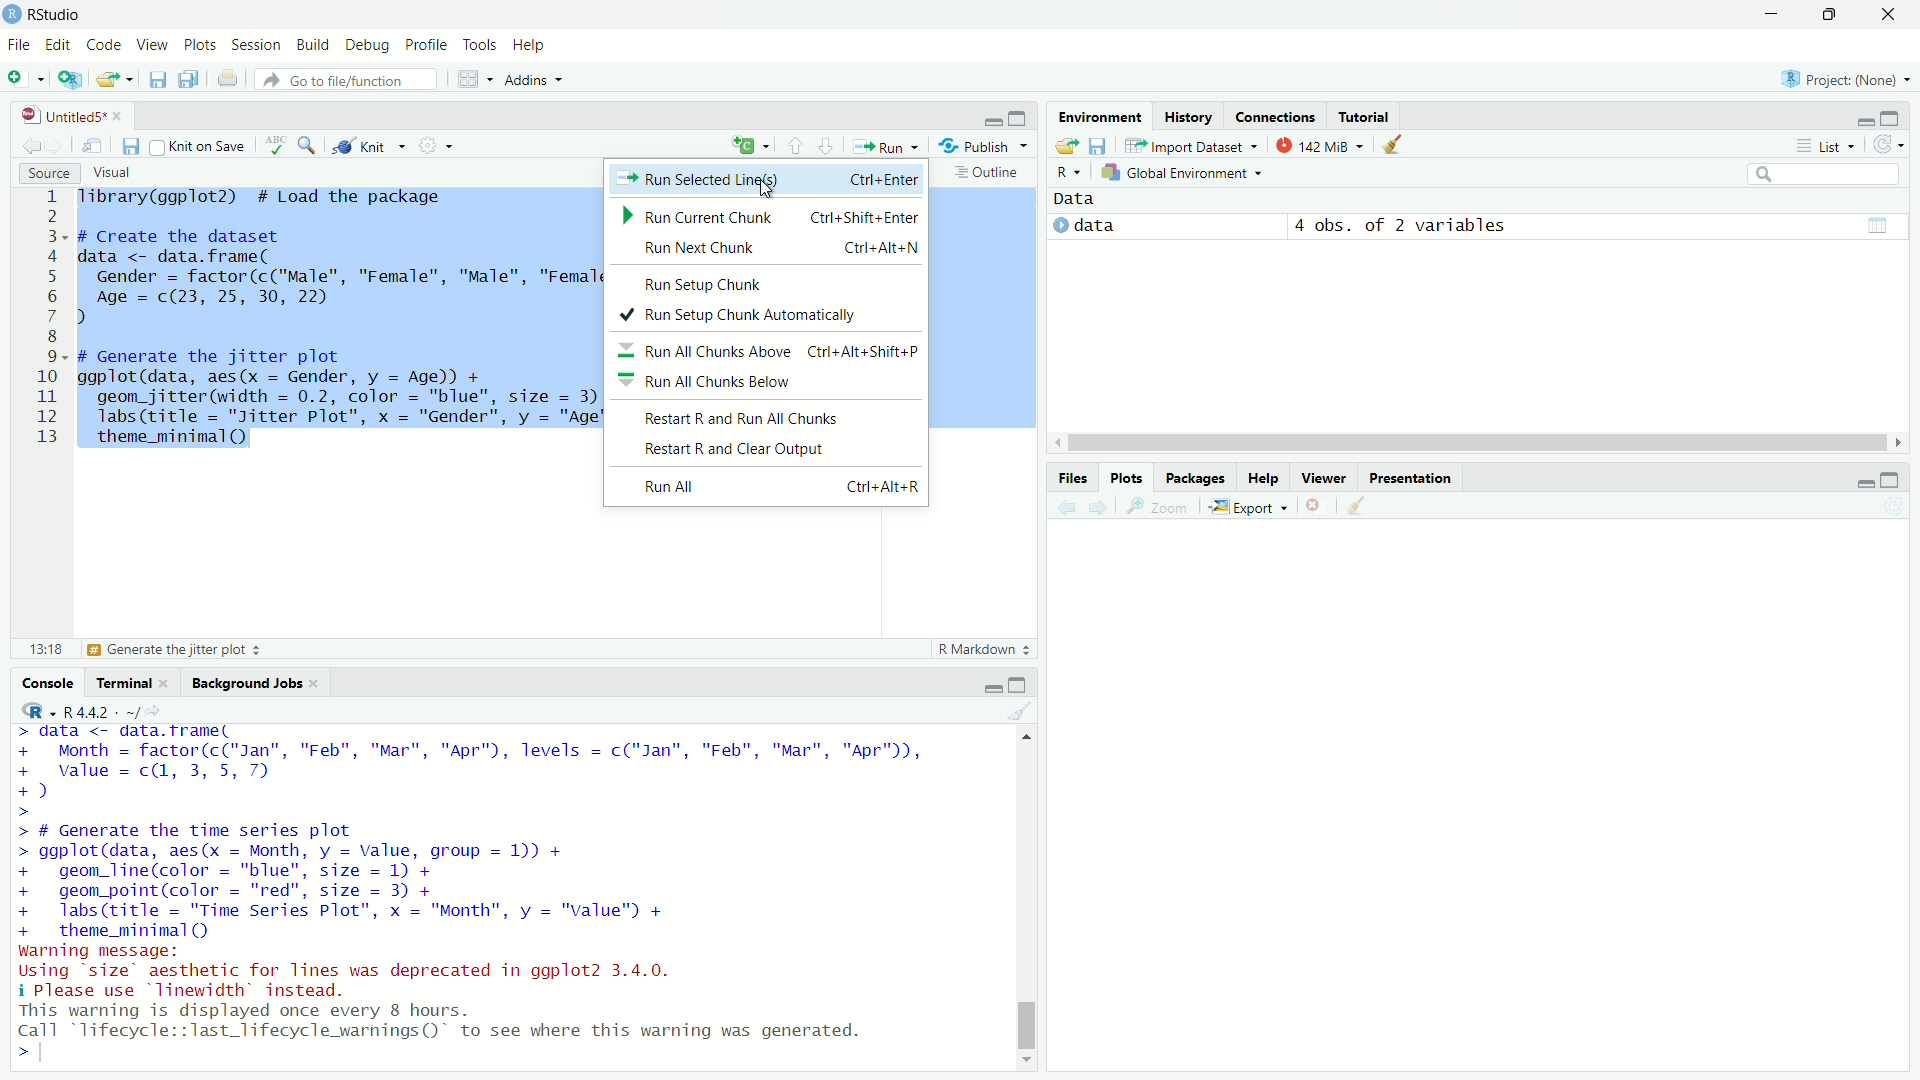 The height and width of the screenshot is (1080, 1920). What do you see at coordinates (116, 174) in the screenshot?
I see `visual` at bounding box center [116, 174].